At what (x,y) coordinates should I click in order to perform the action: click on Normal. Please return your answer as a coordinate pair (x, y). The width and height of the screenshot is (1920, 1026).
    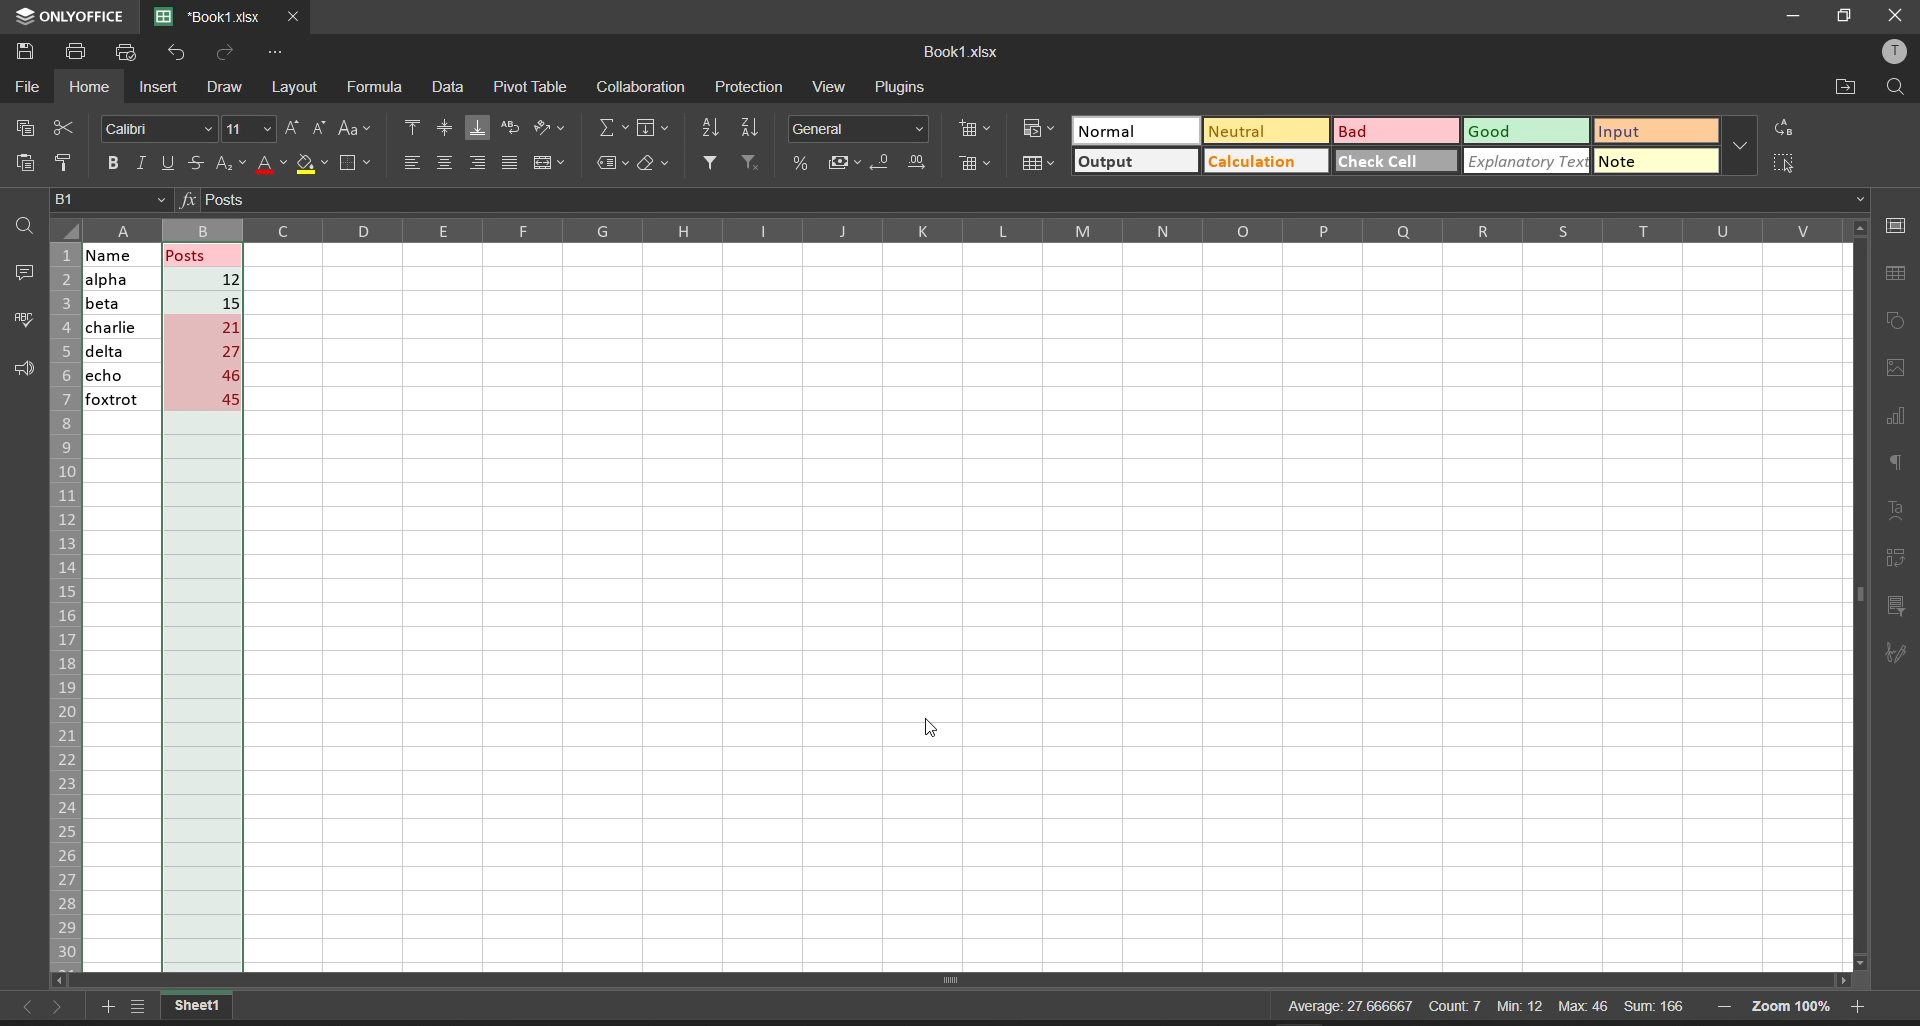
    Looking at the image, I should click on (1109, 132).